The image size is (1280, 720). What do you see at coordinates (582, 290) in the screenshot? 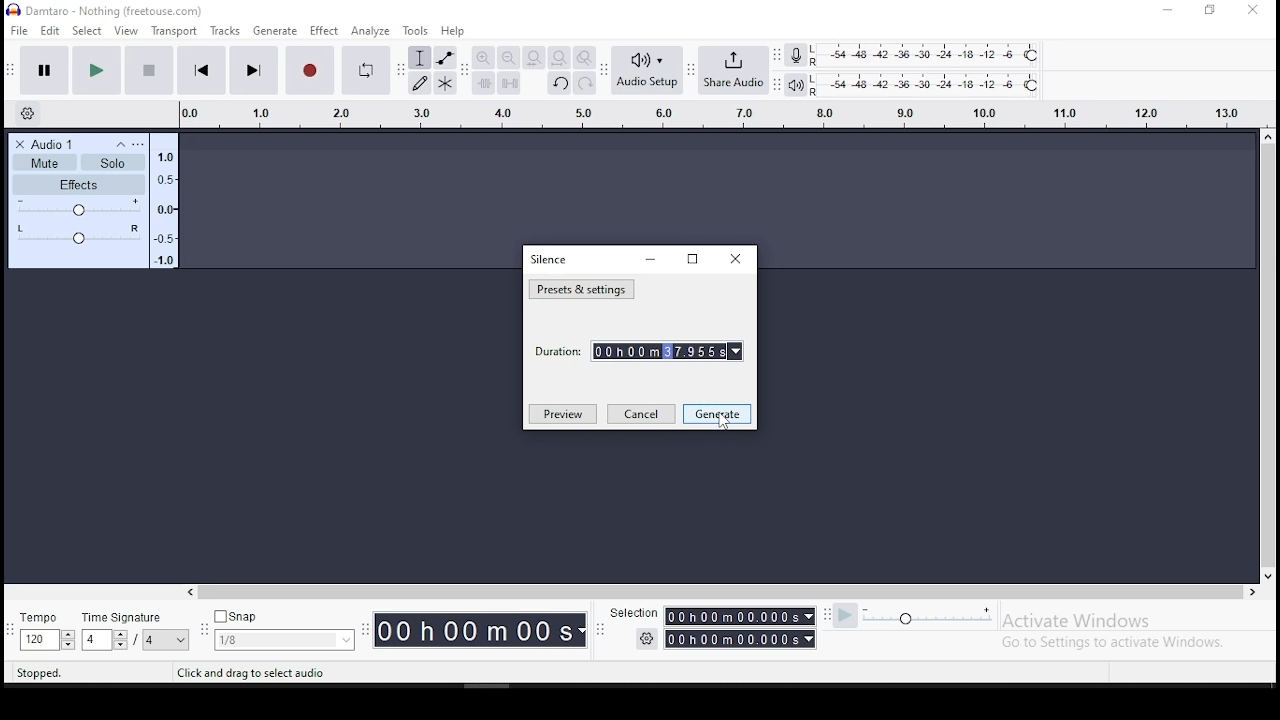
I see `presets and settings` at bounding box center [582, 290].